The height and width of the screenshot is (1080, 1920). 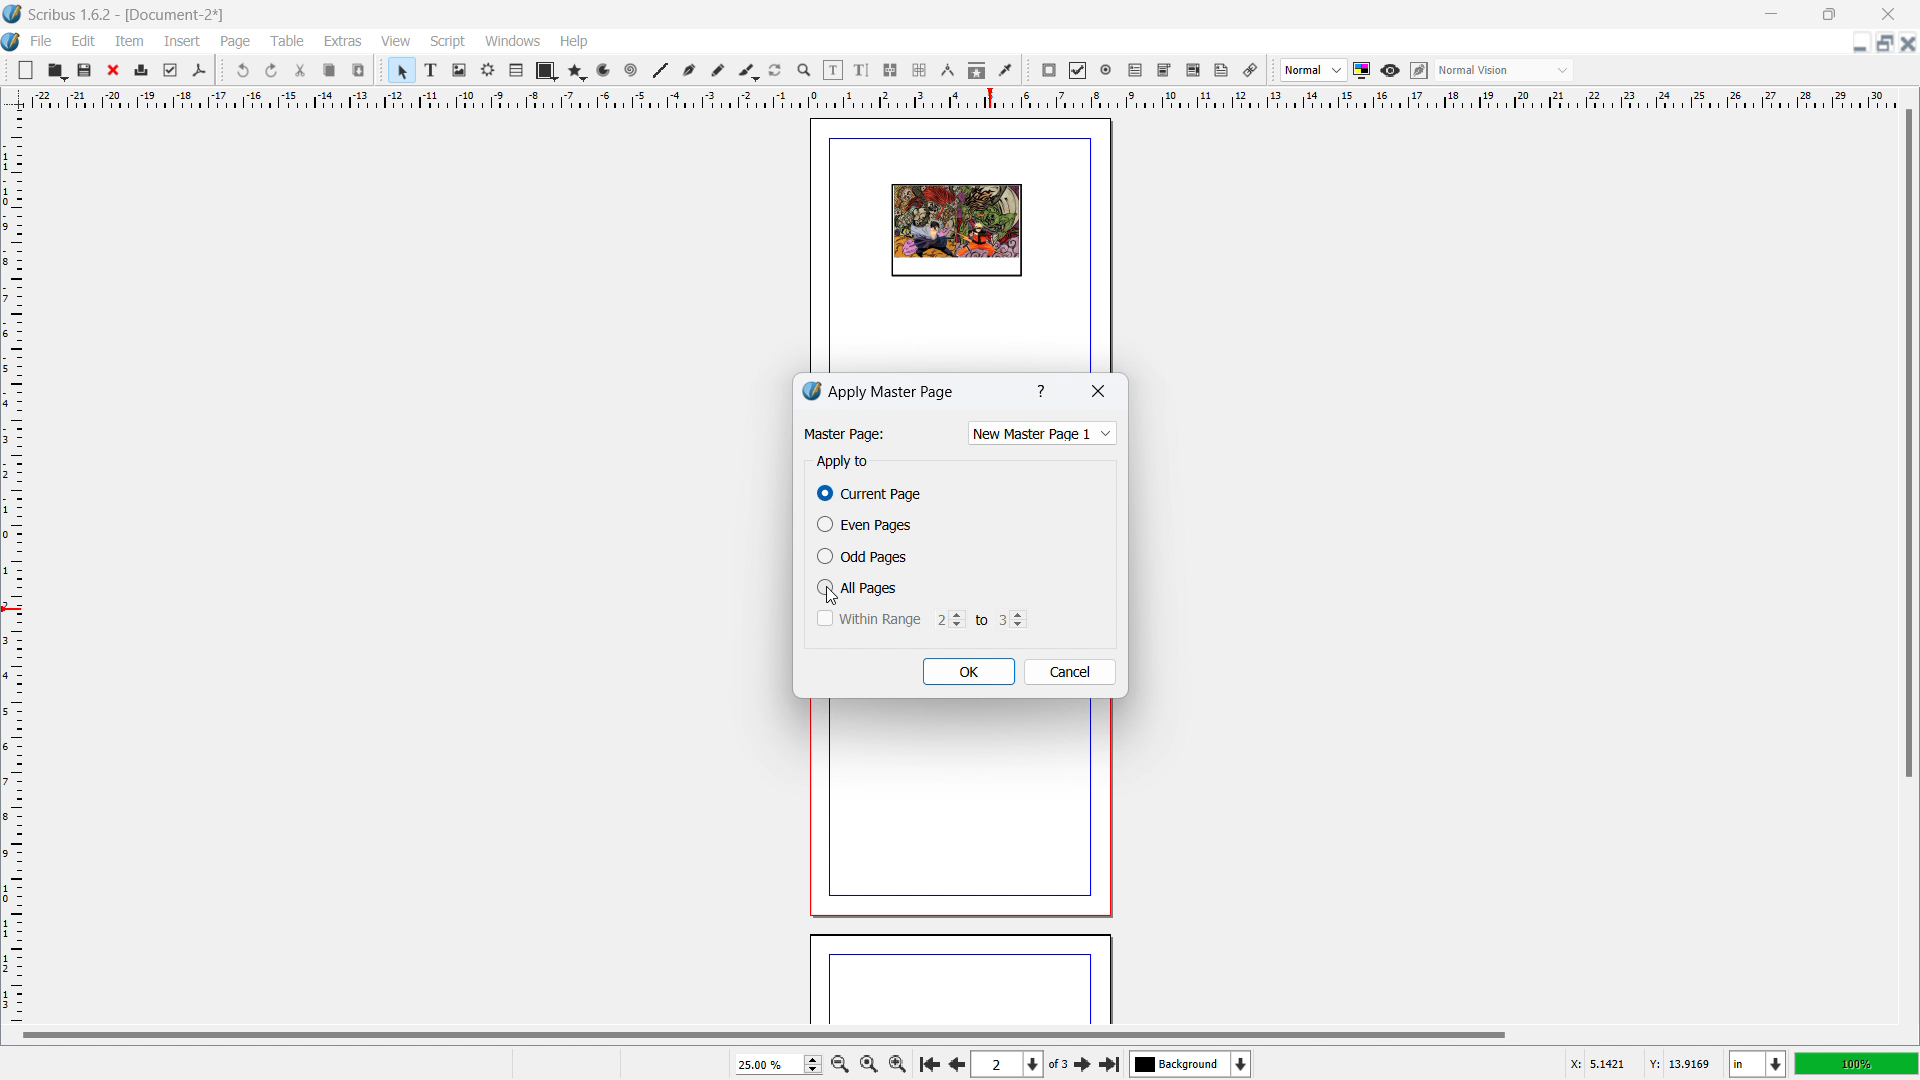 I want to click on help, so click(x=1043, y=392).